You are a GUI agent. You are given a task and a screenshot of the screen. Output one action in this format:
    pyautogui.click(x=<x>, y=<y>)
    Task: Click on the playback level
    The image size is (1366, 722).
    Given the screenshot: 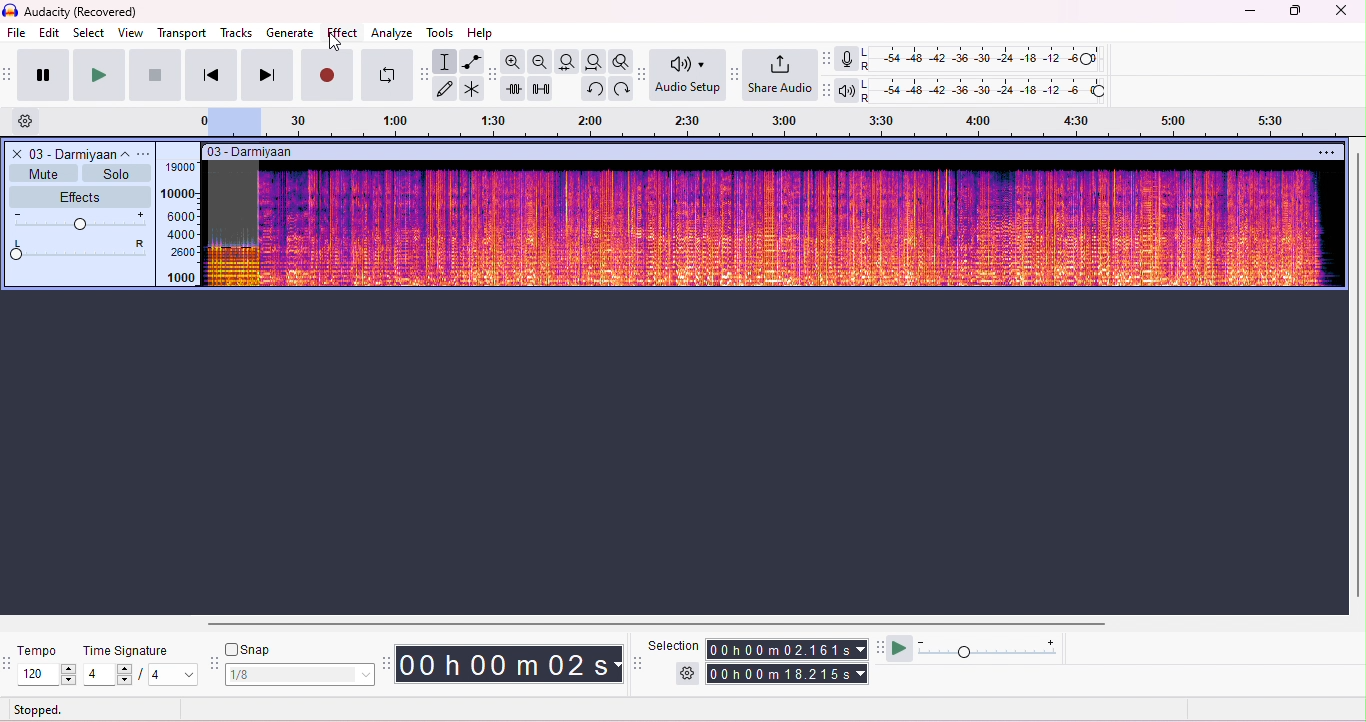 What is the action you would take?
    pyautogui.click(x=988, y=90)
    